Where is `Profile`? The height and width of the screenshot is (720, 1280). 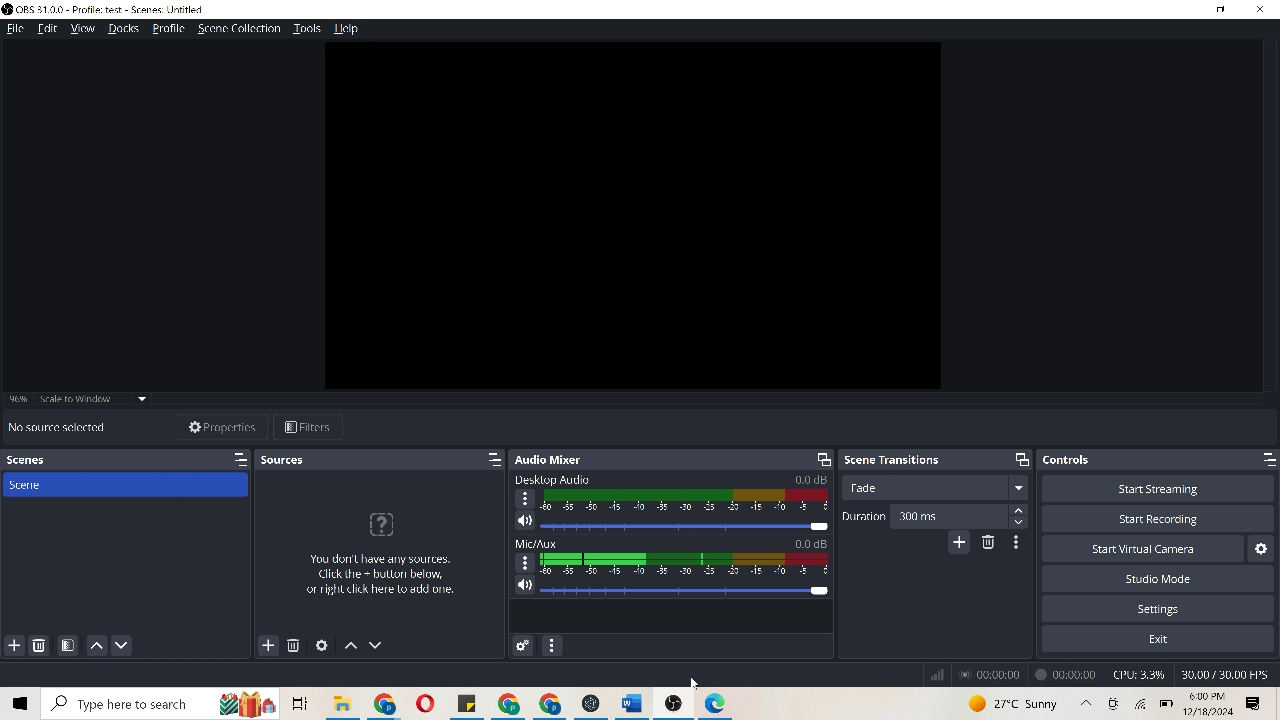 Profile is located at coordinates (166, 29).